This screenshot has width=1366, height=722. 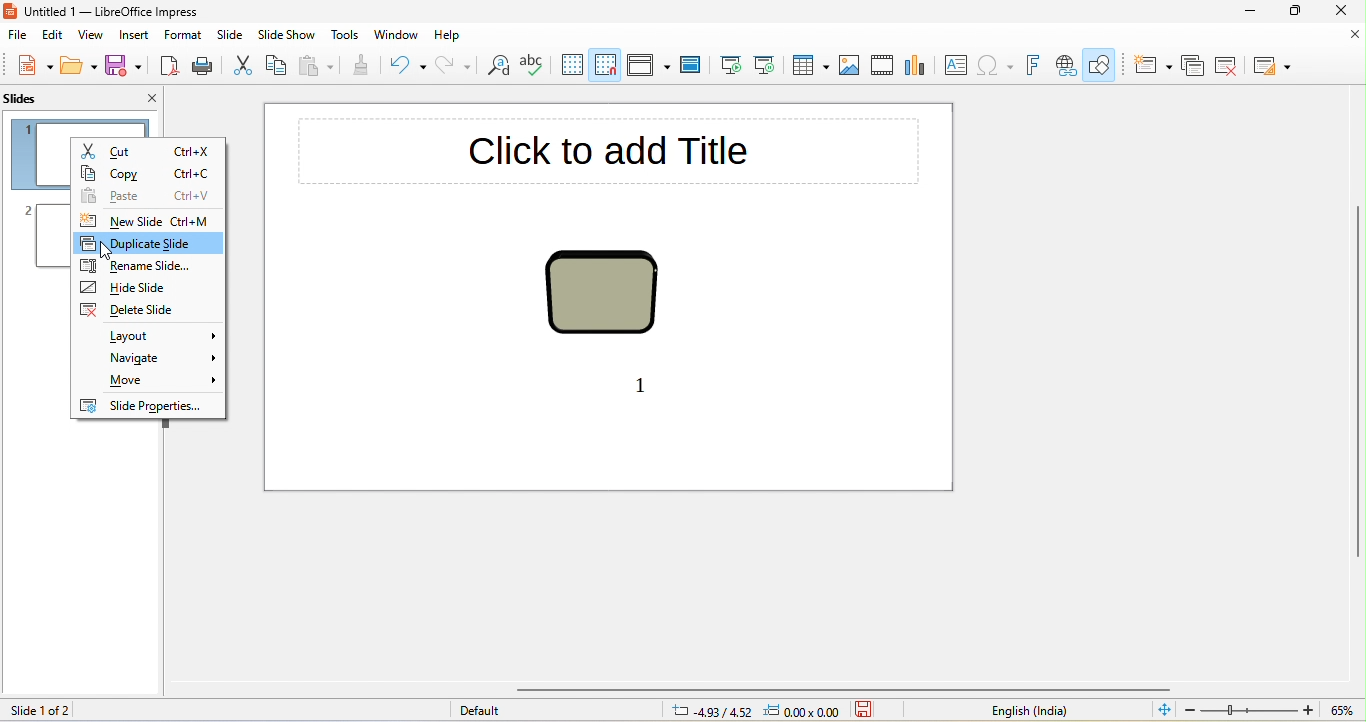 I want to click on display view, so click(x=649, y=68).